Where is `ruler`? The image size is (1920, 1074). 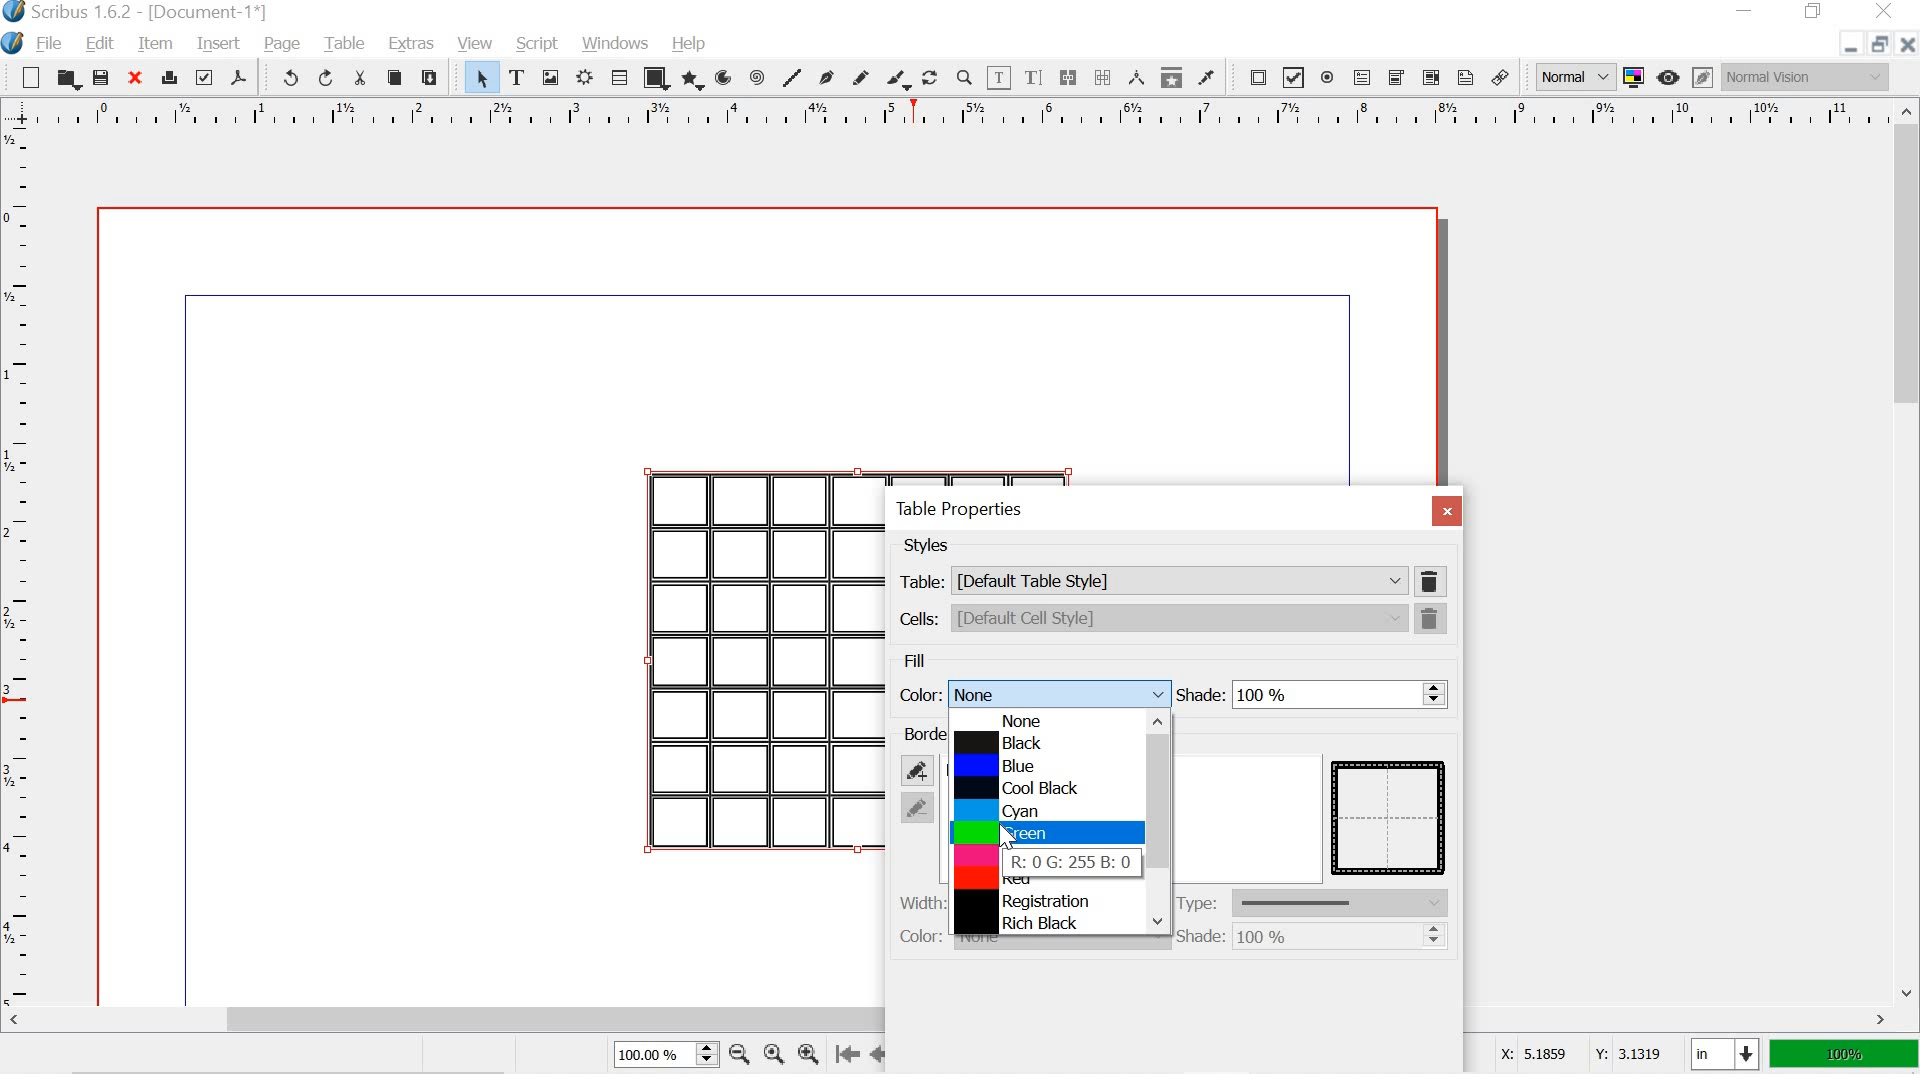 ruler is located at coordinates (946, 113).